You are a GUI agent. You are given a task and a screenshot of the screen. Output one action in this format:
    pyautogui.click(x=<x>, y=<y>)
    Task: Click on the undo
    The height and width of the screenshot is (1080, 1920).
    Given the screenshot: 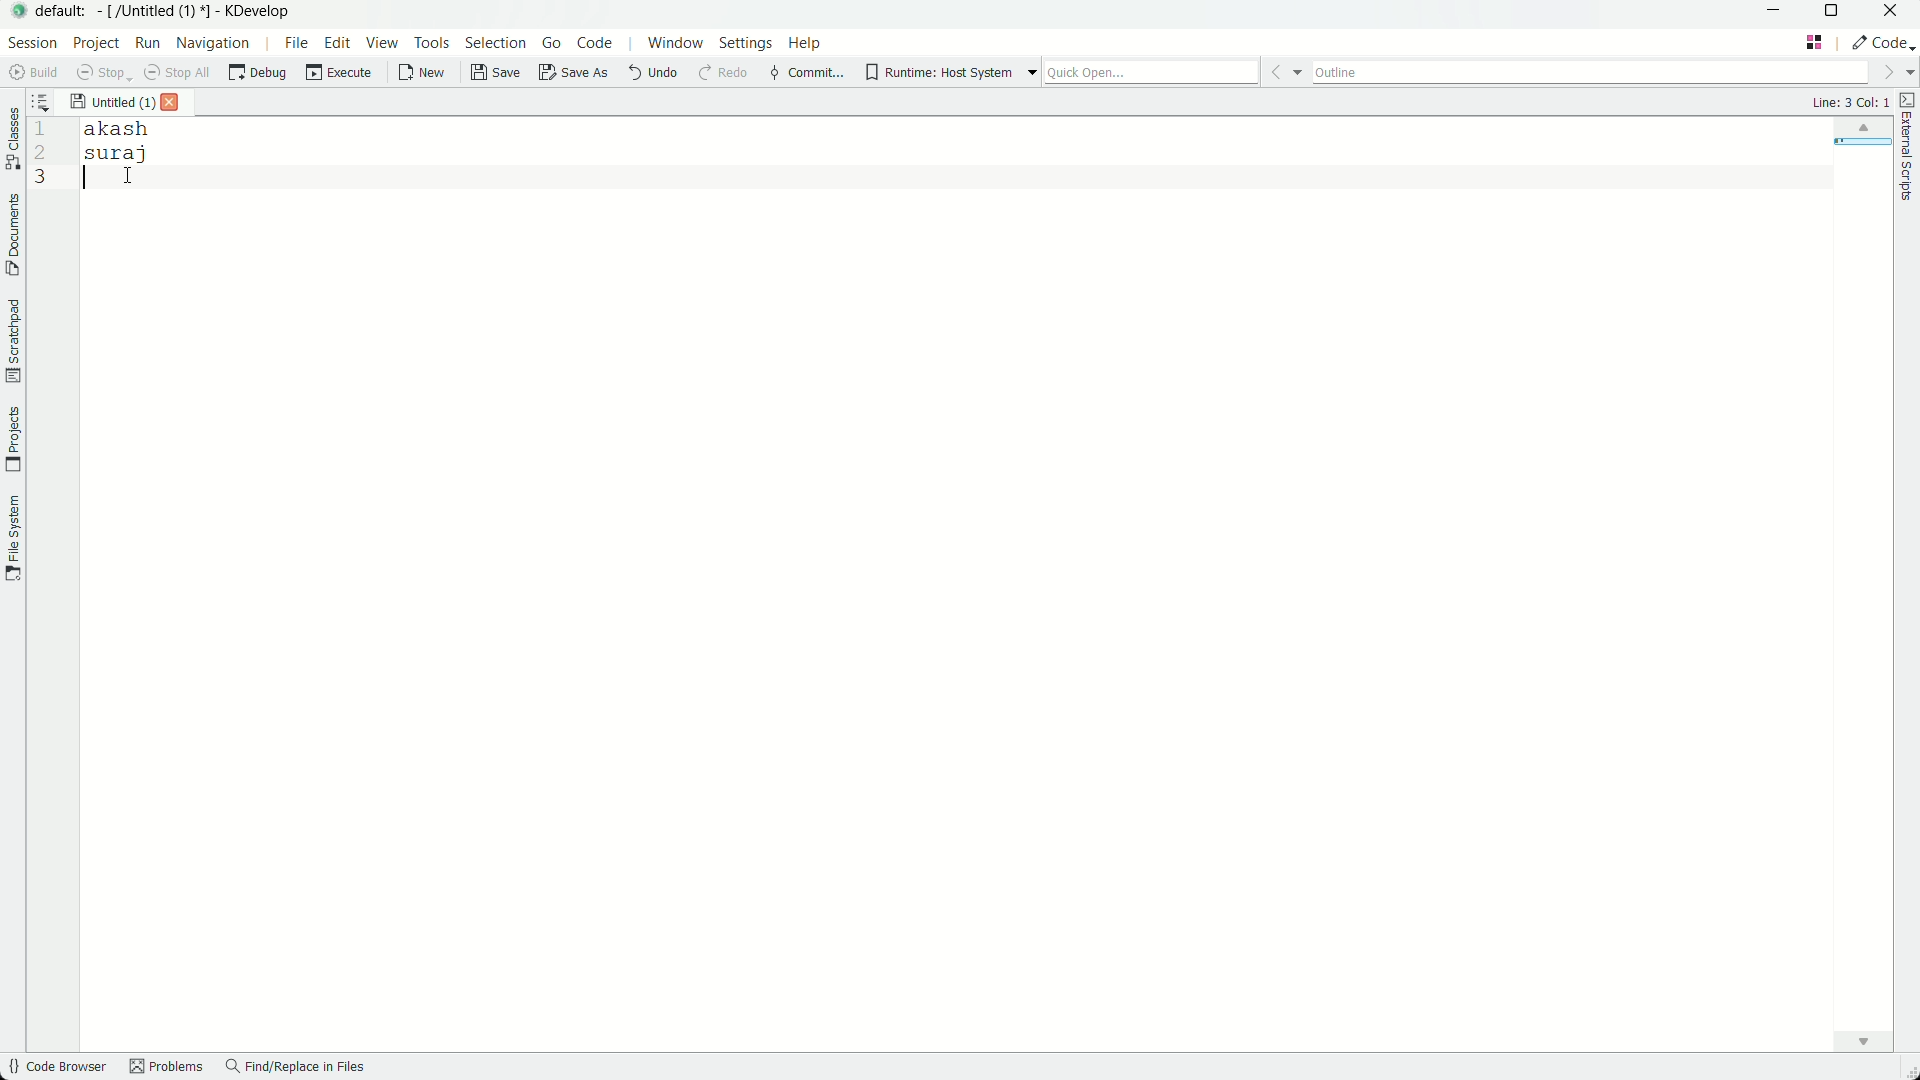 What is the action you would take?
    pyautogui.click(x=649, y=74)
    